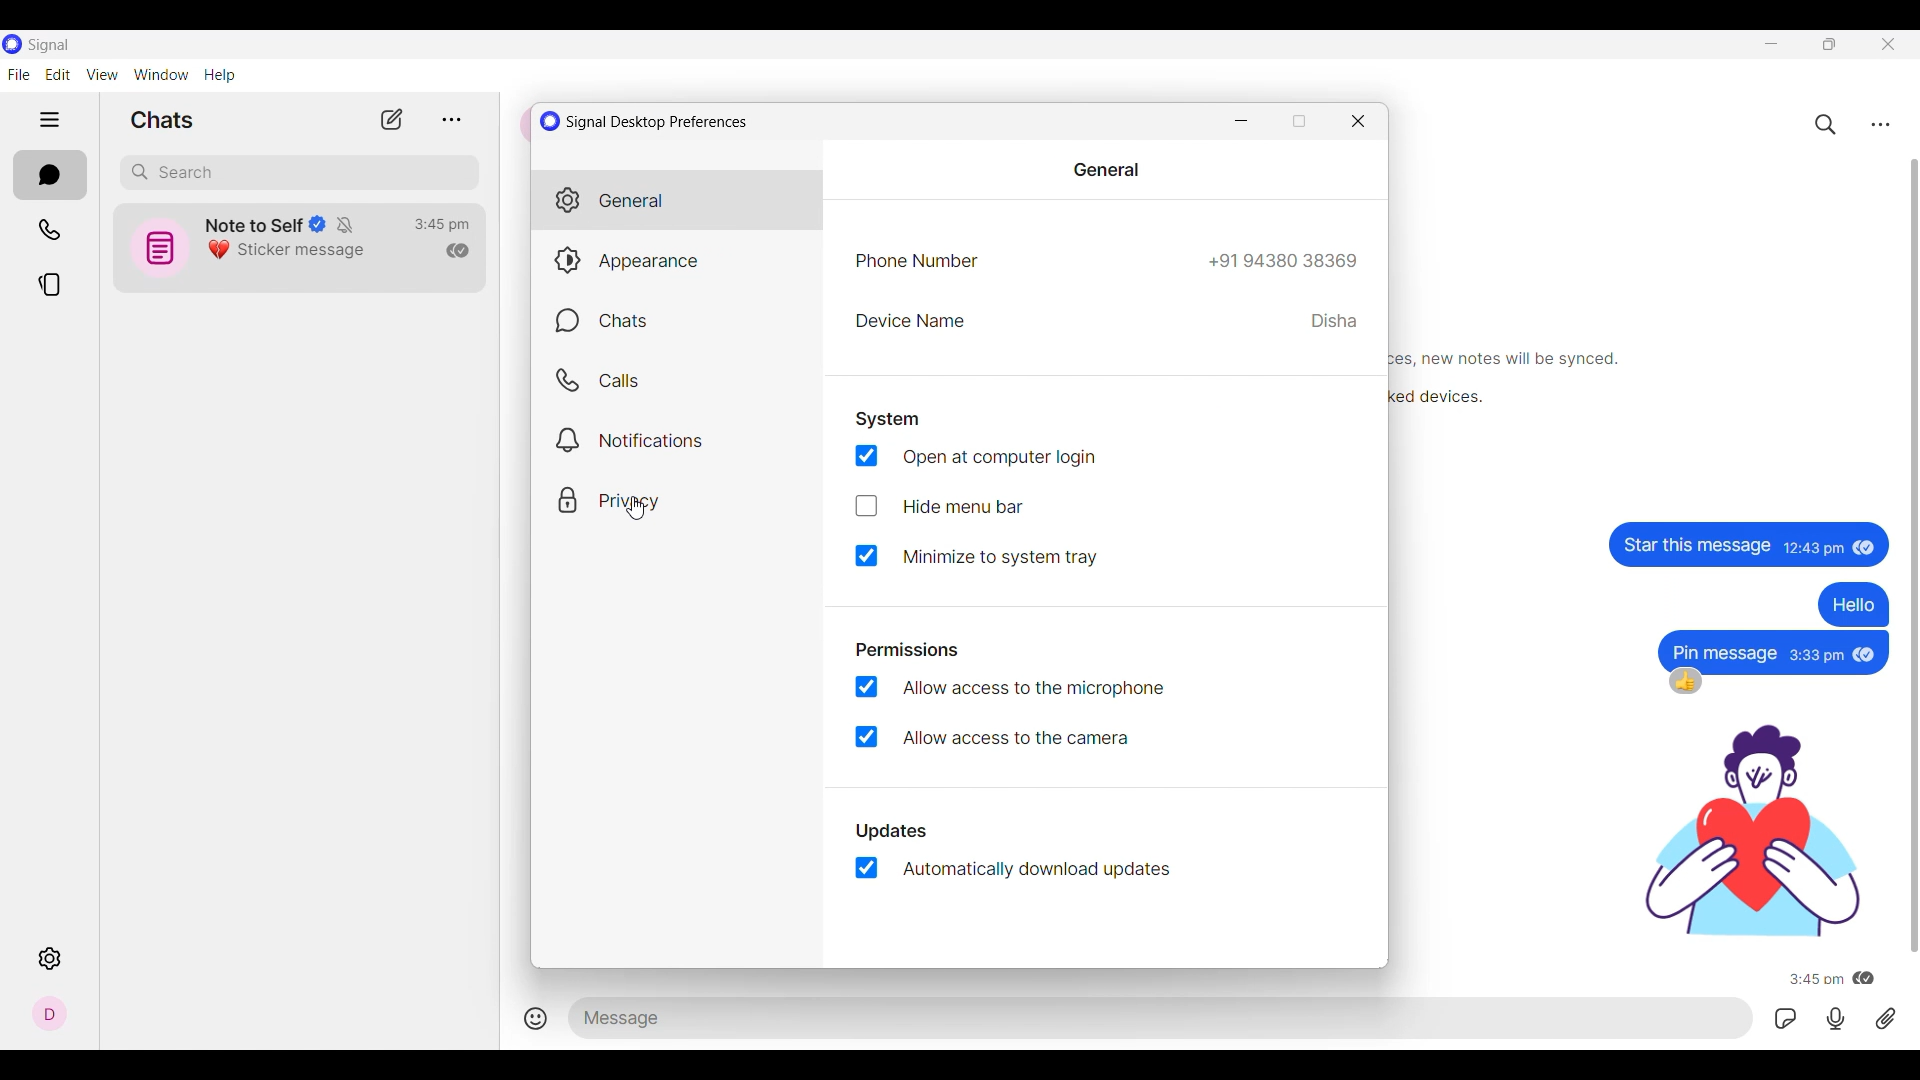 This screenshot has width=1920, height=1080. I want to click on Add smiley, so click(536, 1018).